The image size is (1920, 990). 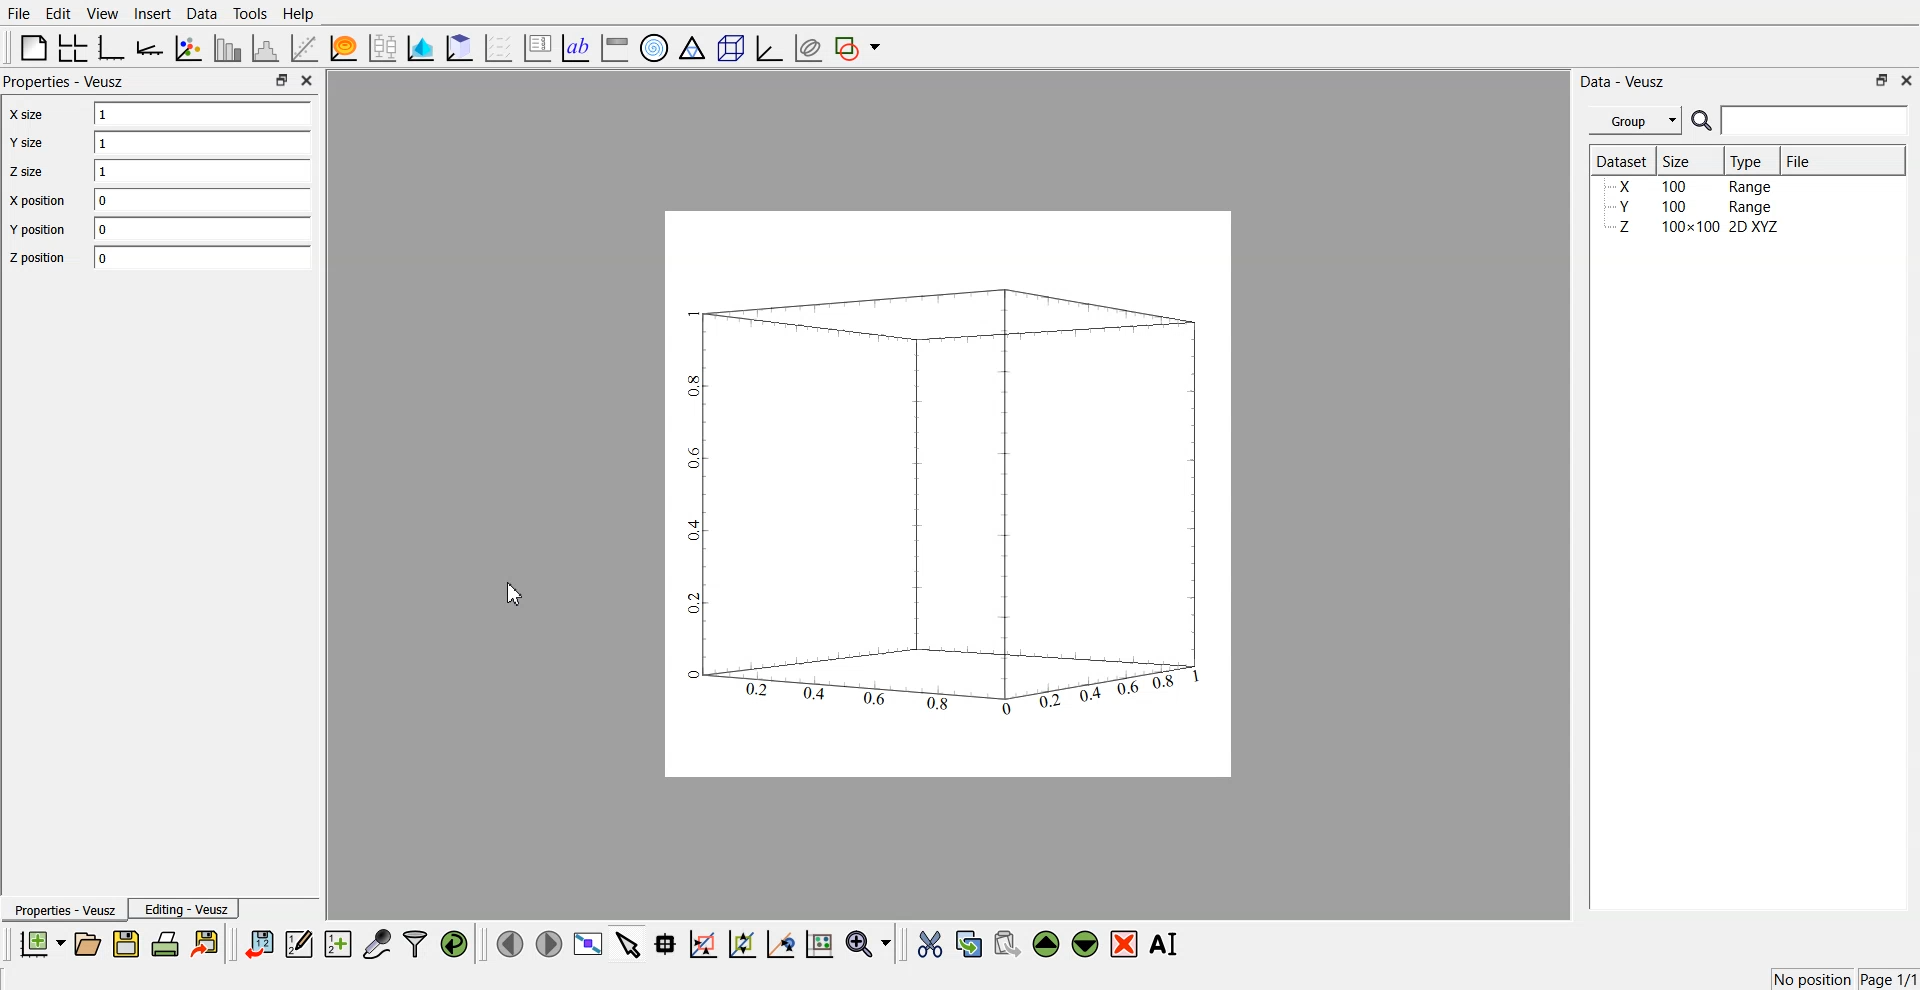 I want to click on Move to the previous page, so click(x=510, y=943).